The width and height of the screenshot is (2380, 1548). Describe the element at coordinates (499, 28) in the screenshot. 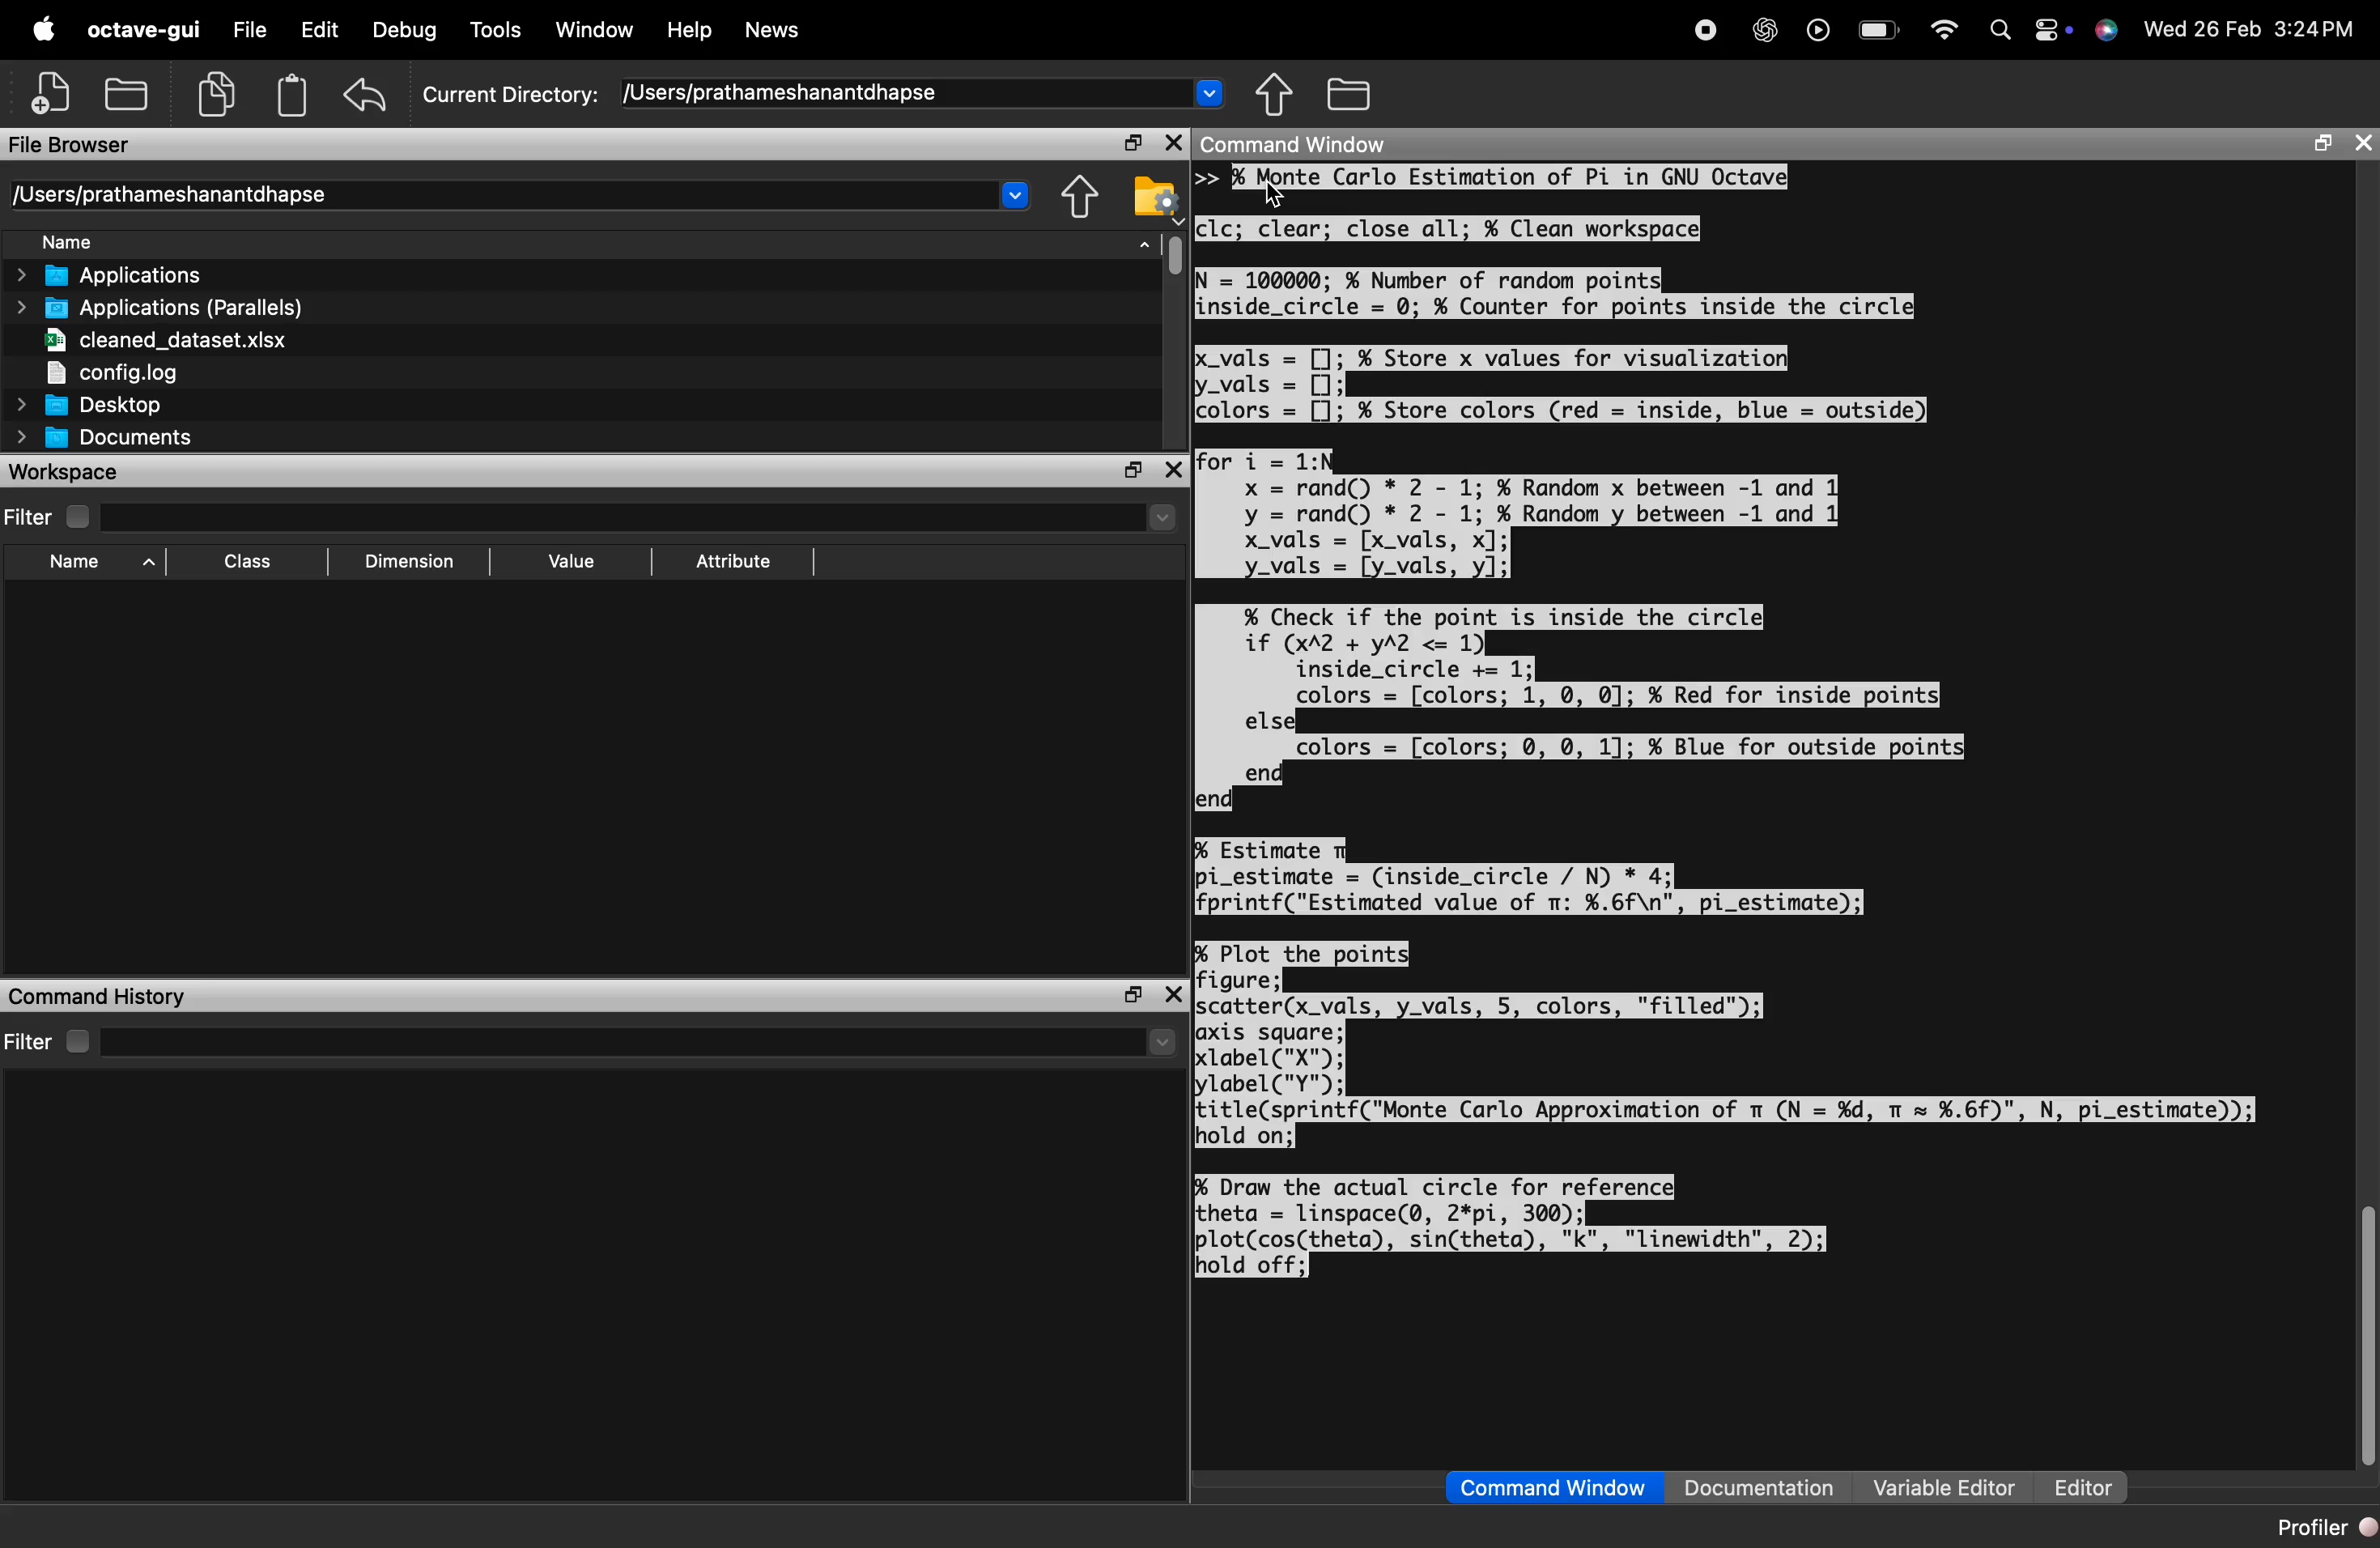

I see `Tools` at that location.